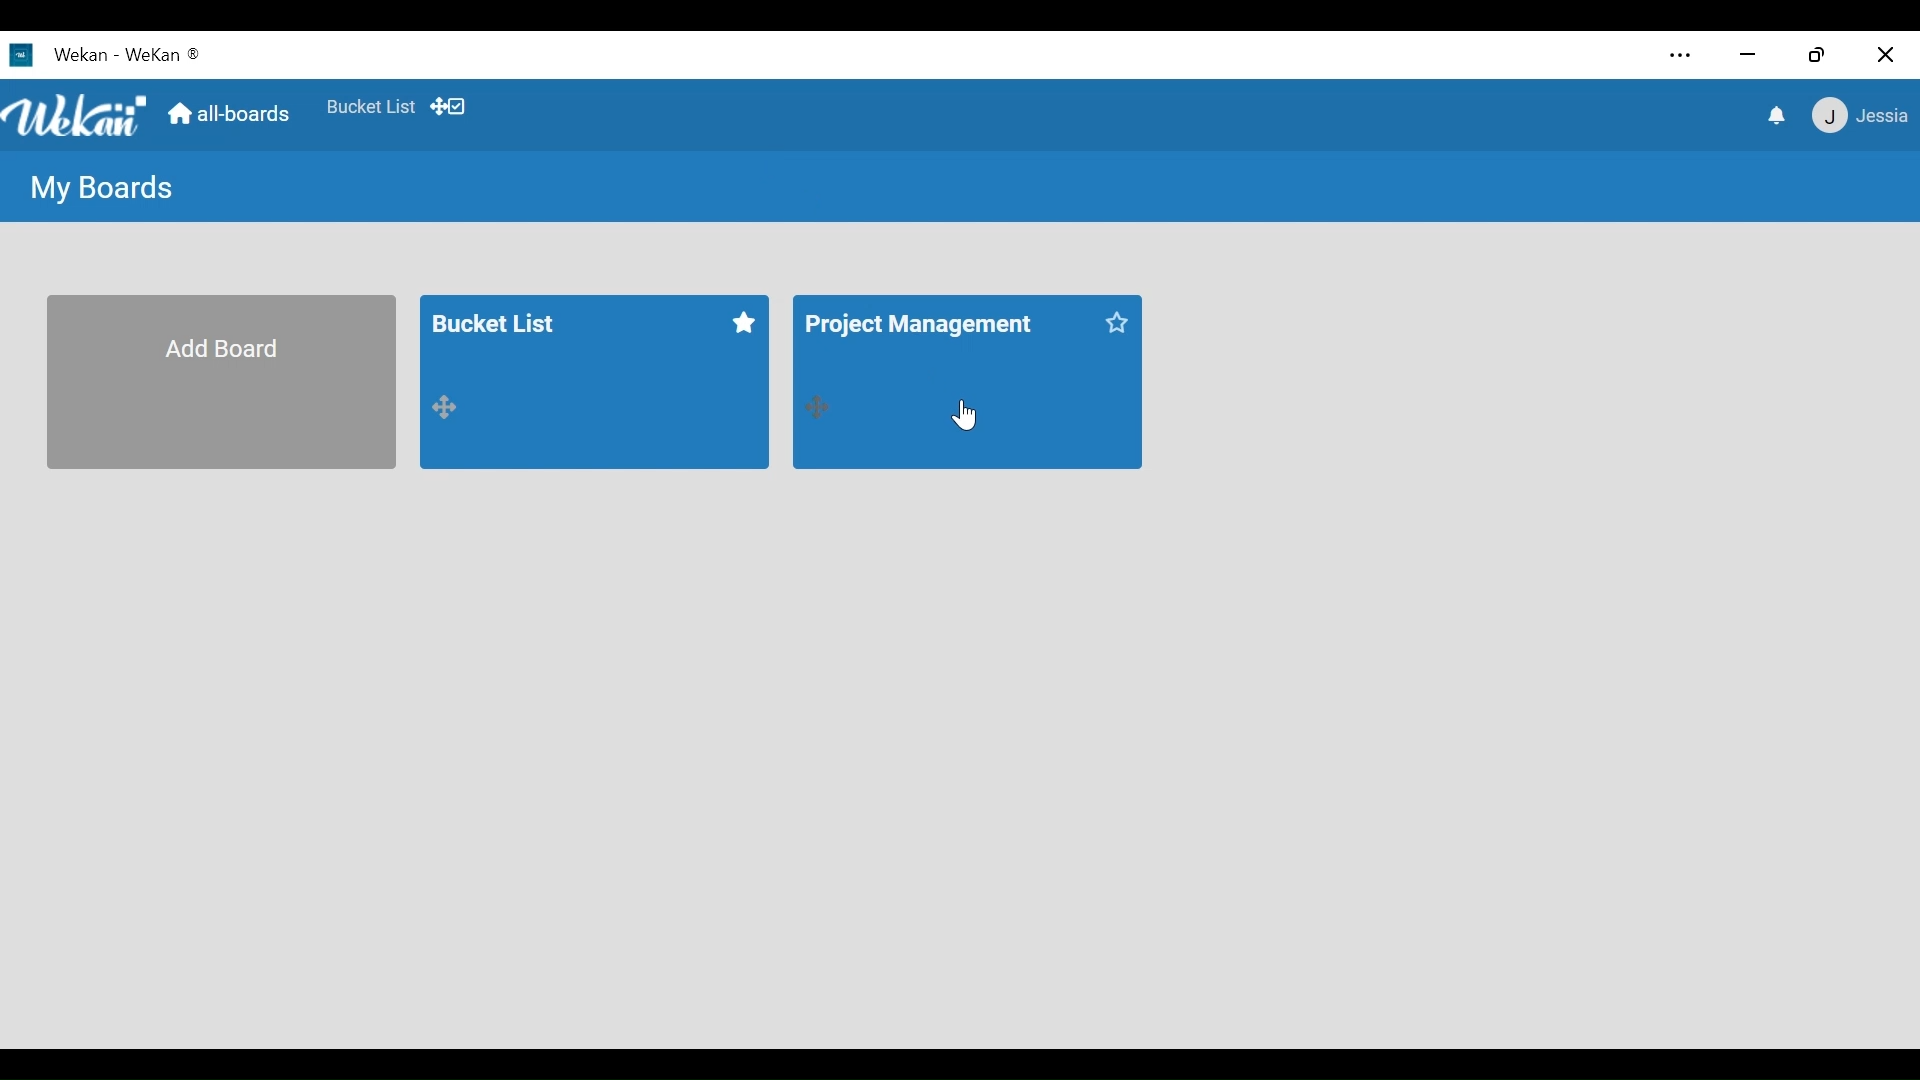 This screenshot has height=1080, width=1920. I want to click on cursor, so click(965, 417).